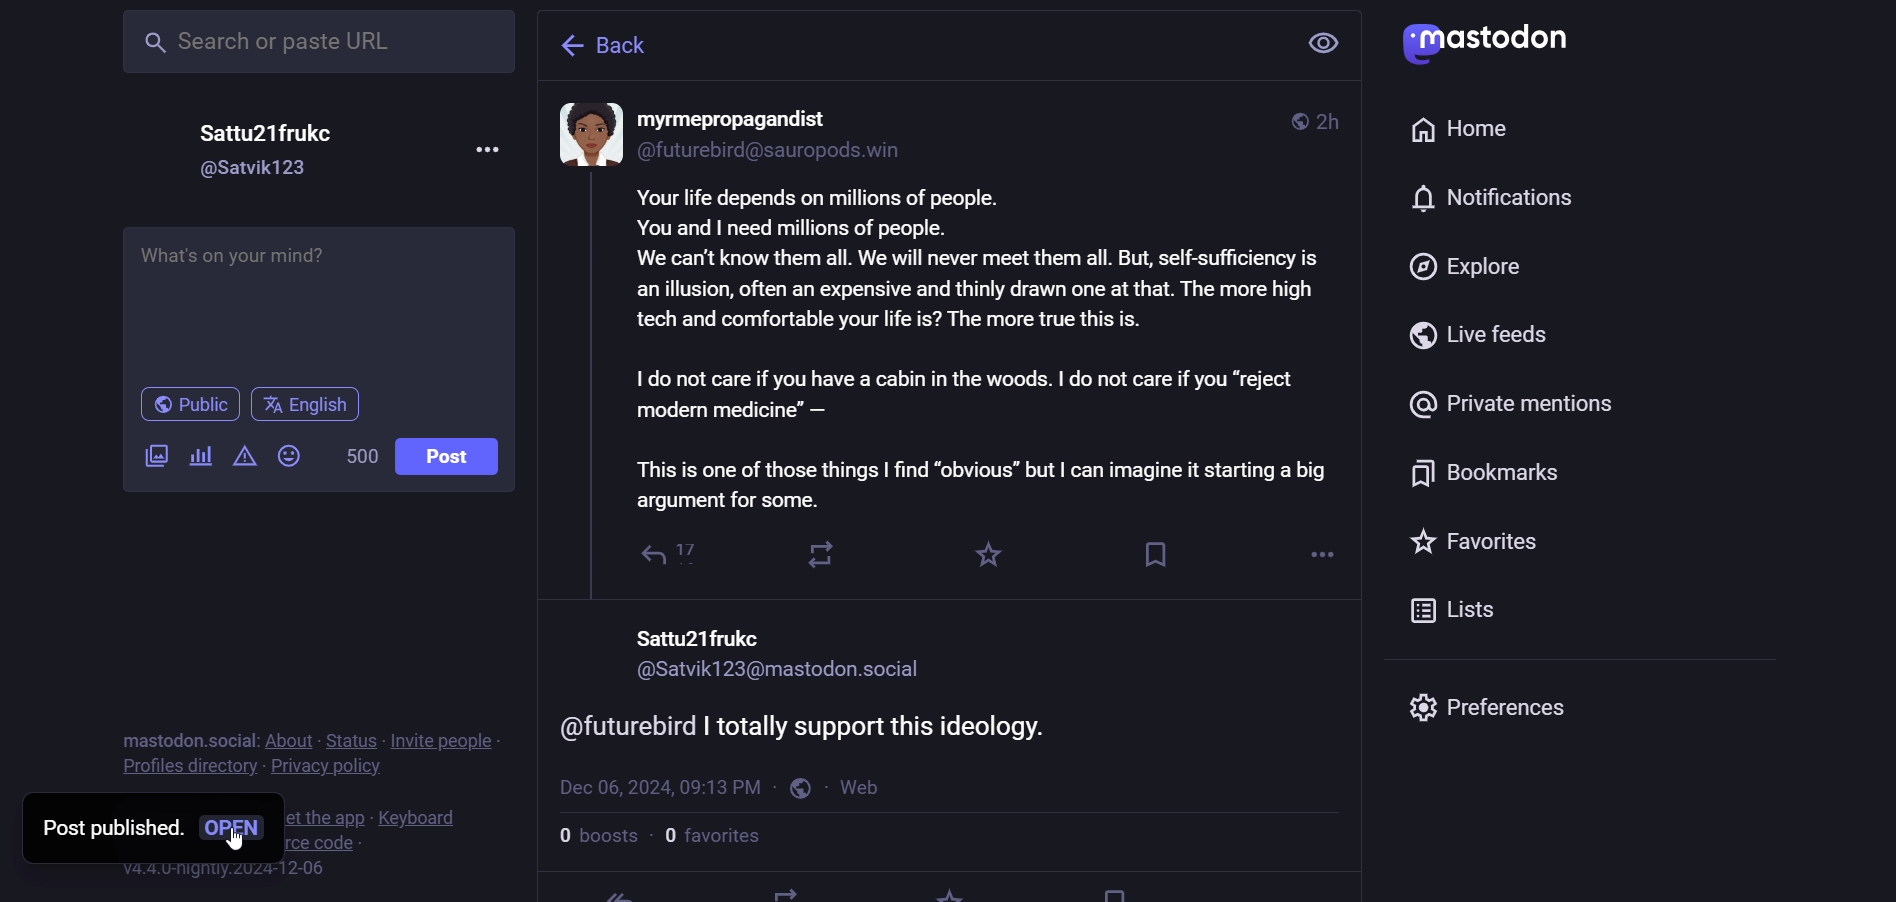 The image size is (1896, 902). I want to click on reply, so click(666, 554).